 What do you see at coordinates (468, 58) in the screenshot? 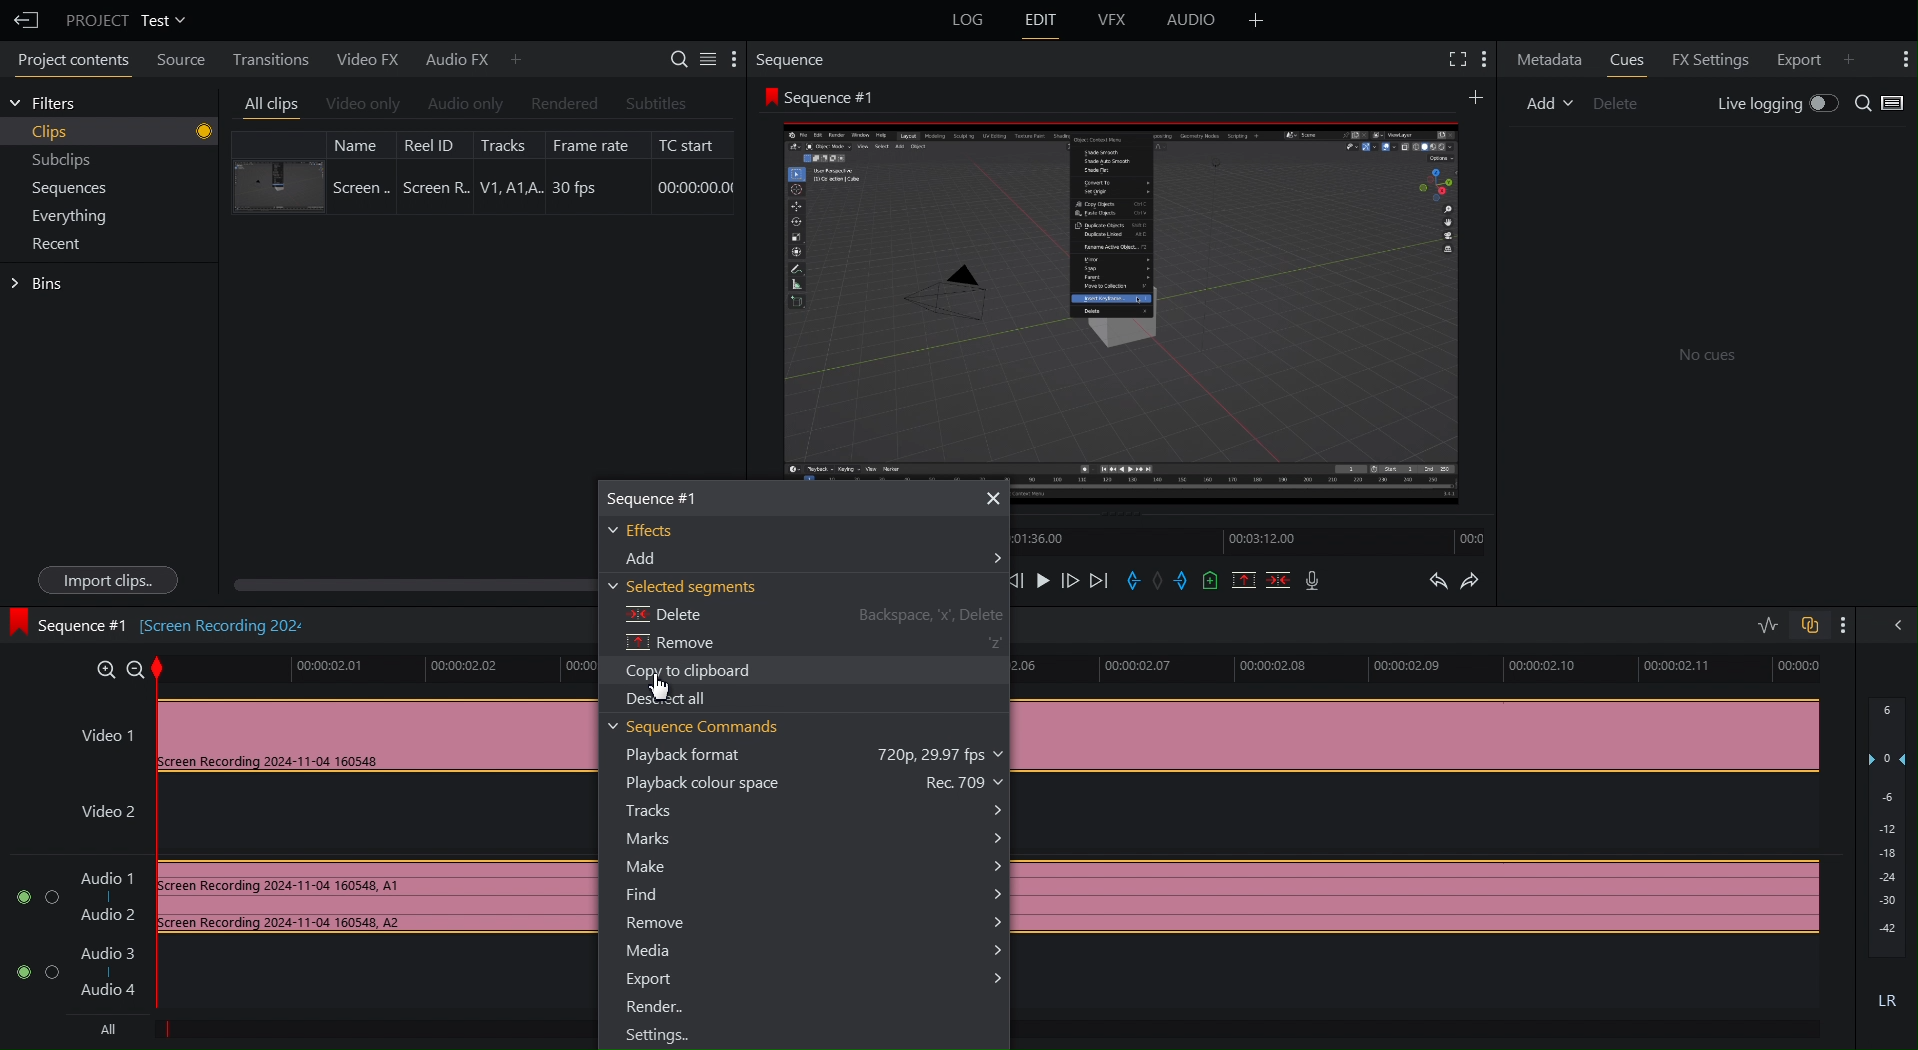
I see `Audio FX` at bounding box center [468, 58].